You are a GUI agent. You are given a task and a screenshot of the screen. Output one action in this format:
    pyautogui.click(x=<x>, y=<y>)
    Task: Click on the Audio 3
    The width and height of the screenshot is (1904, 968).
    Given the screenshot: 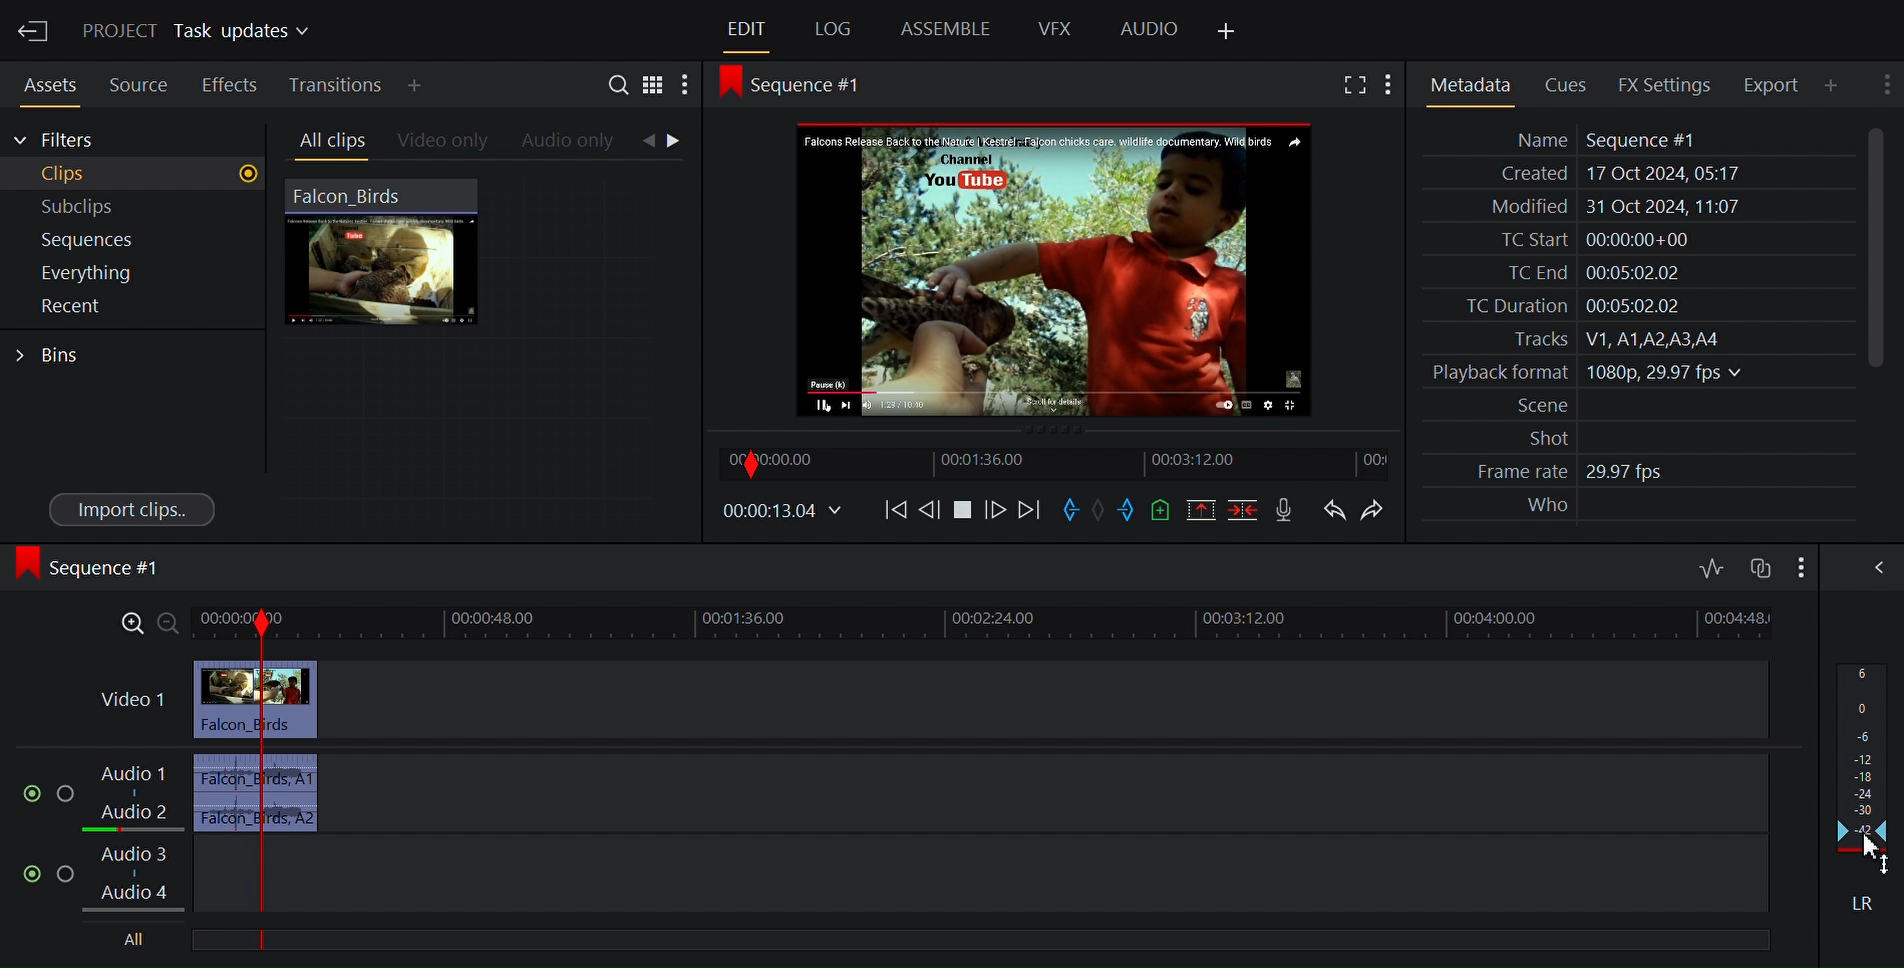 What is the action you would take?
    pyautogui.click(x=140, y=853)
    